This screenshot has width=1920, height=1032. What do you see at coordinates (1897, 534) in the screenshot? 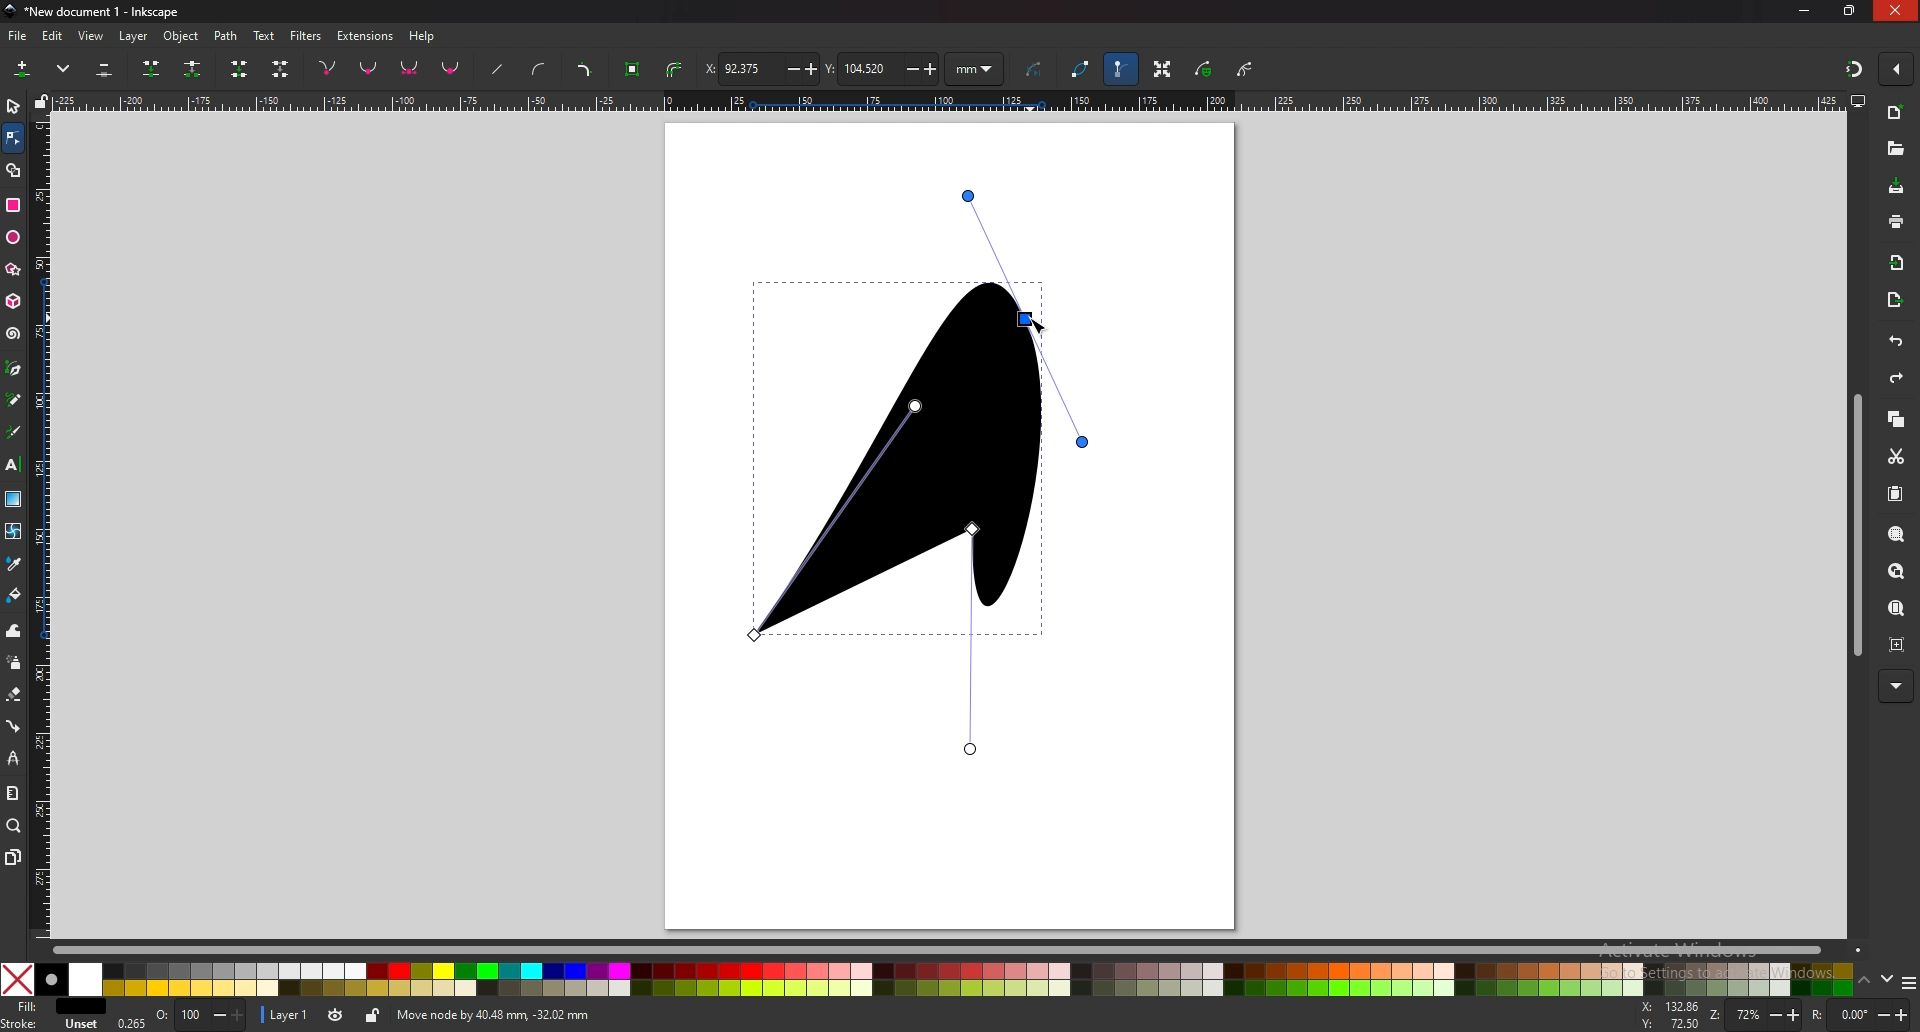
I see `zoom selection` at bounding box center [1897, 534].